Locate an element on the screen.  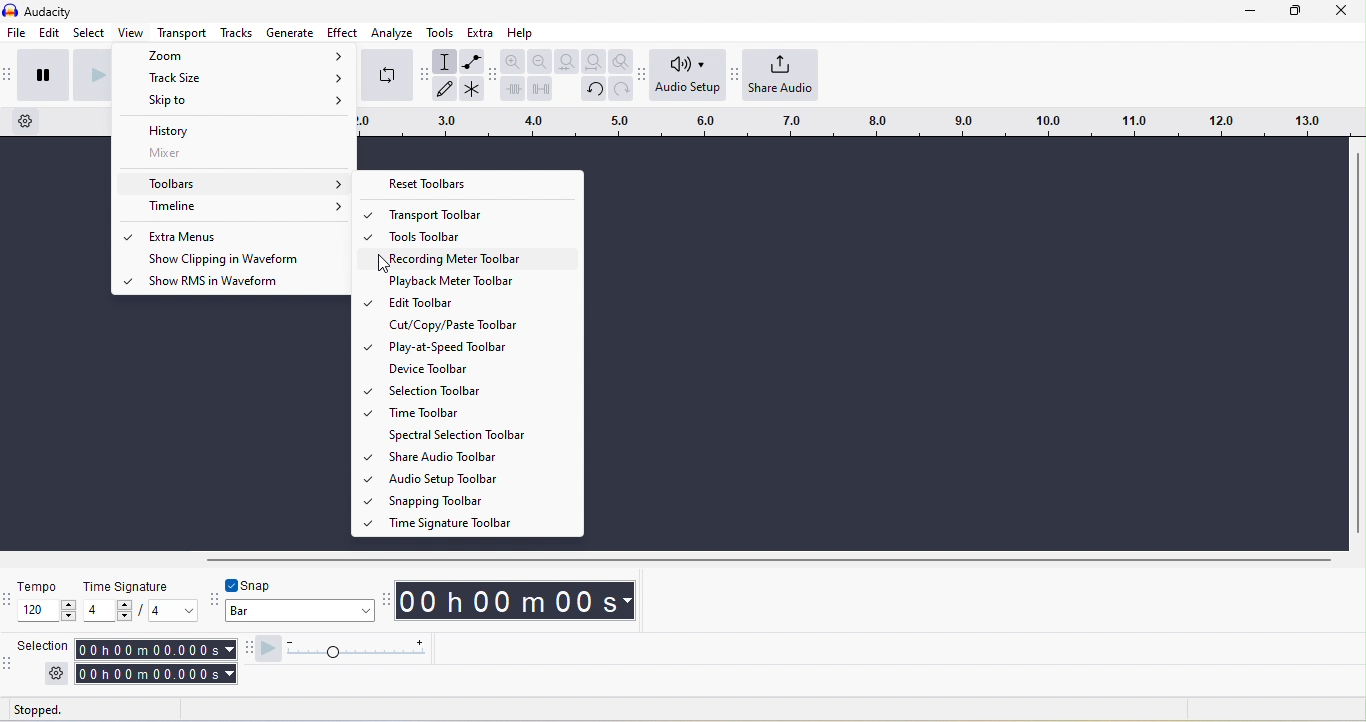
view is located at coordinates (131, 32).